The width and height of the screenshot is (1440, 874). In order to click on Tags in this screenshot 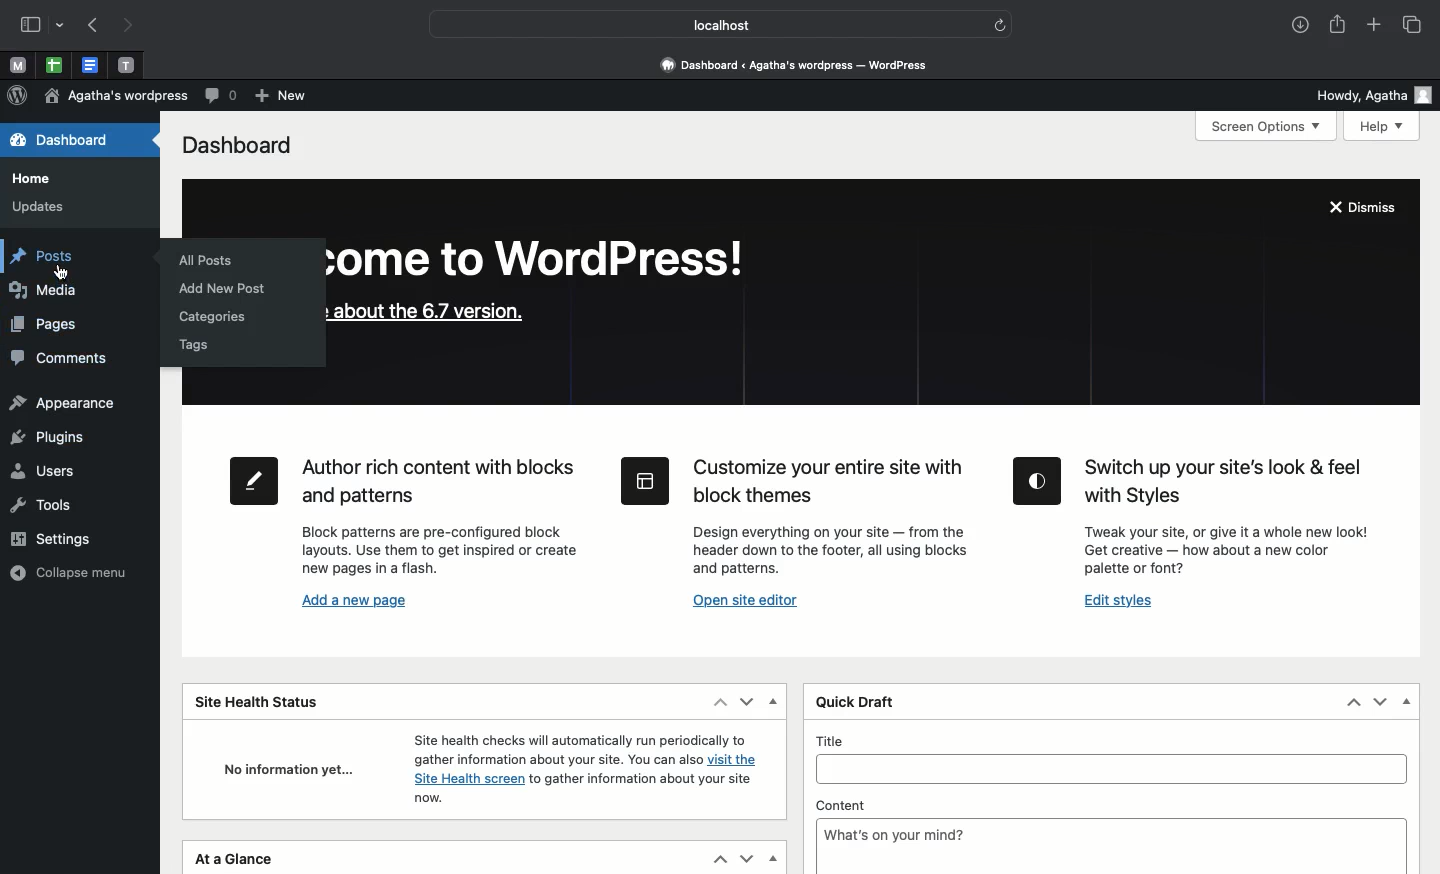, I will do `click(201, 346)`.